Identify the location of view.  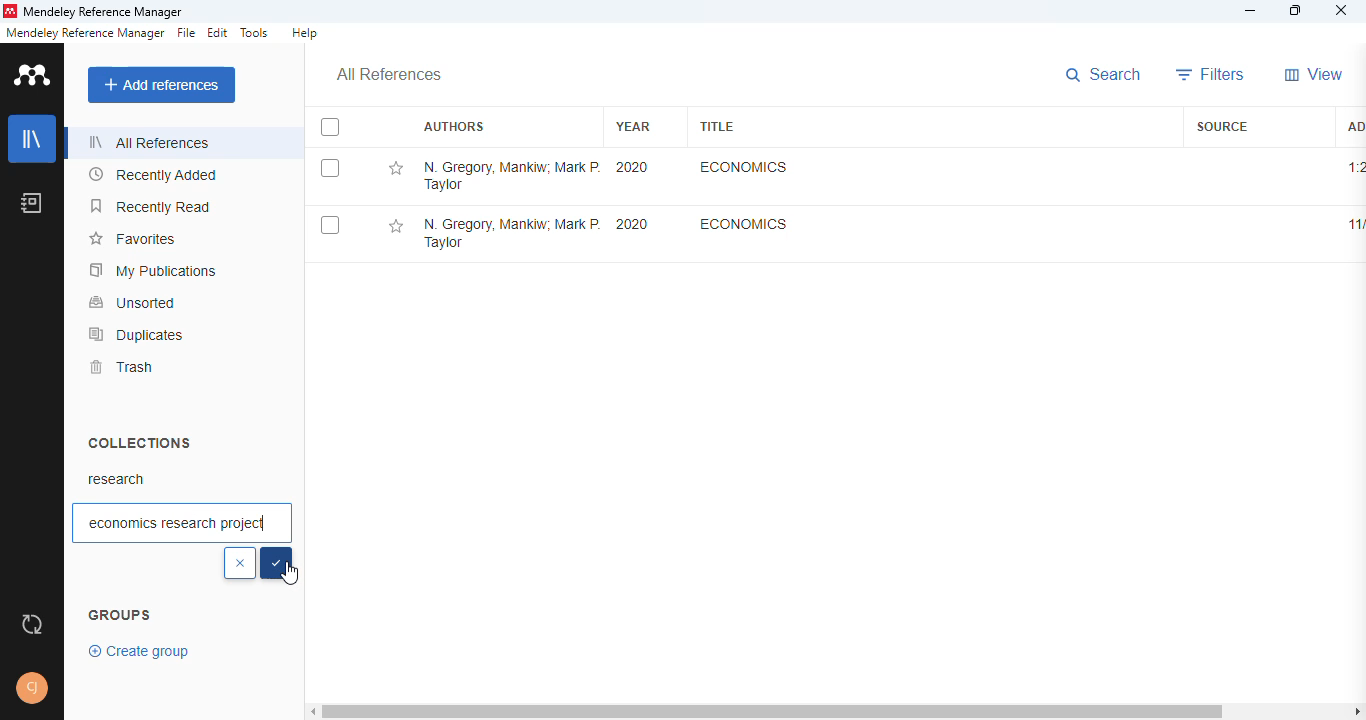
(1314, 74).